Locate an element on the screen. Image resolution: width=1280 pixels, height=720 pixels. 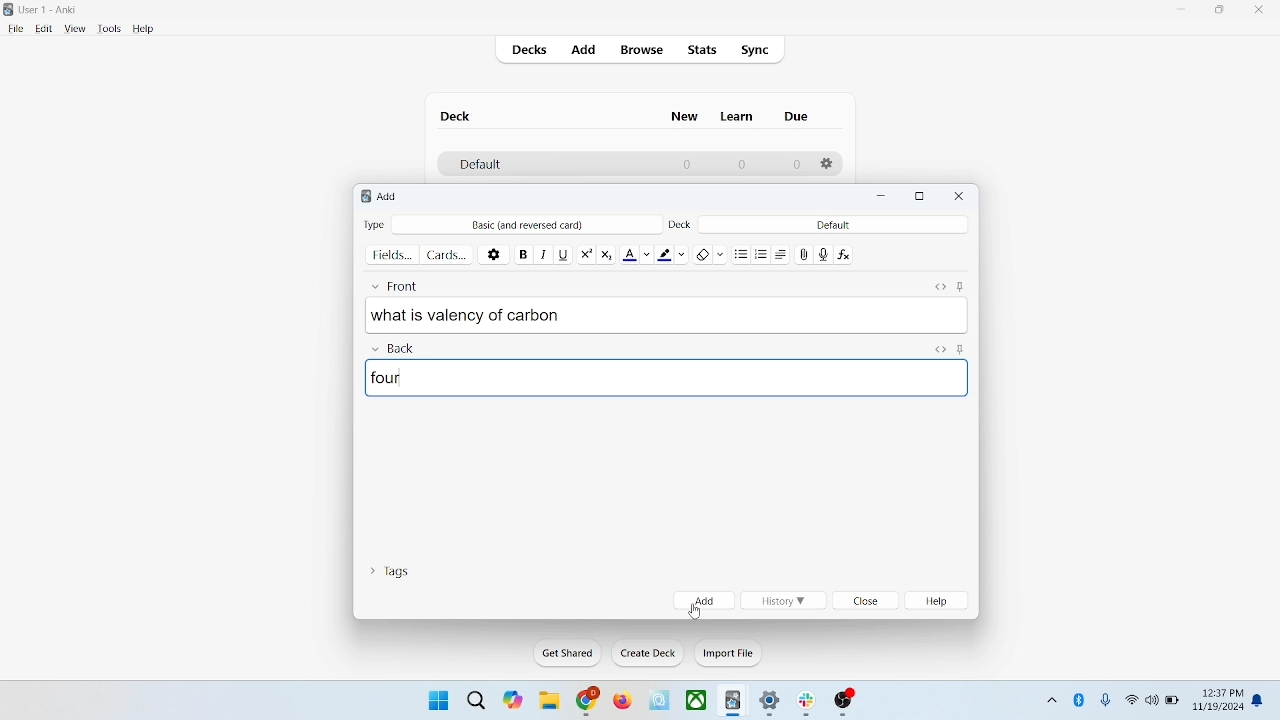
icon is located at coordinates (810, 704).